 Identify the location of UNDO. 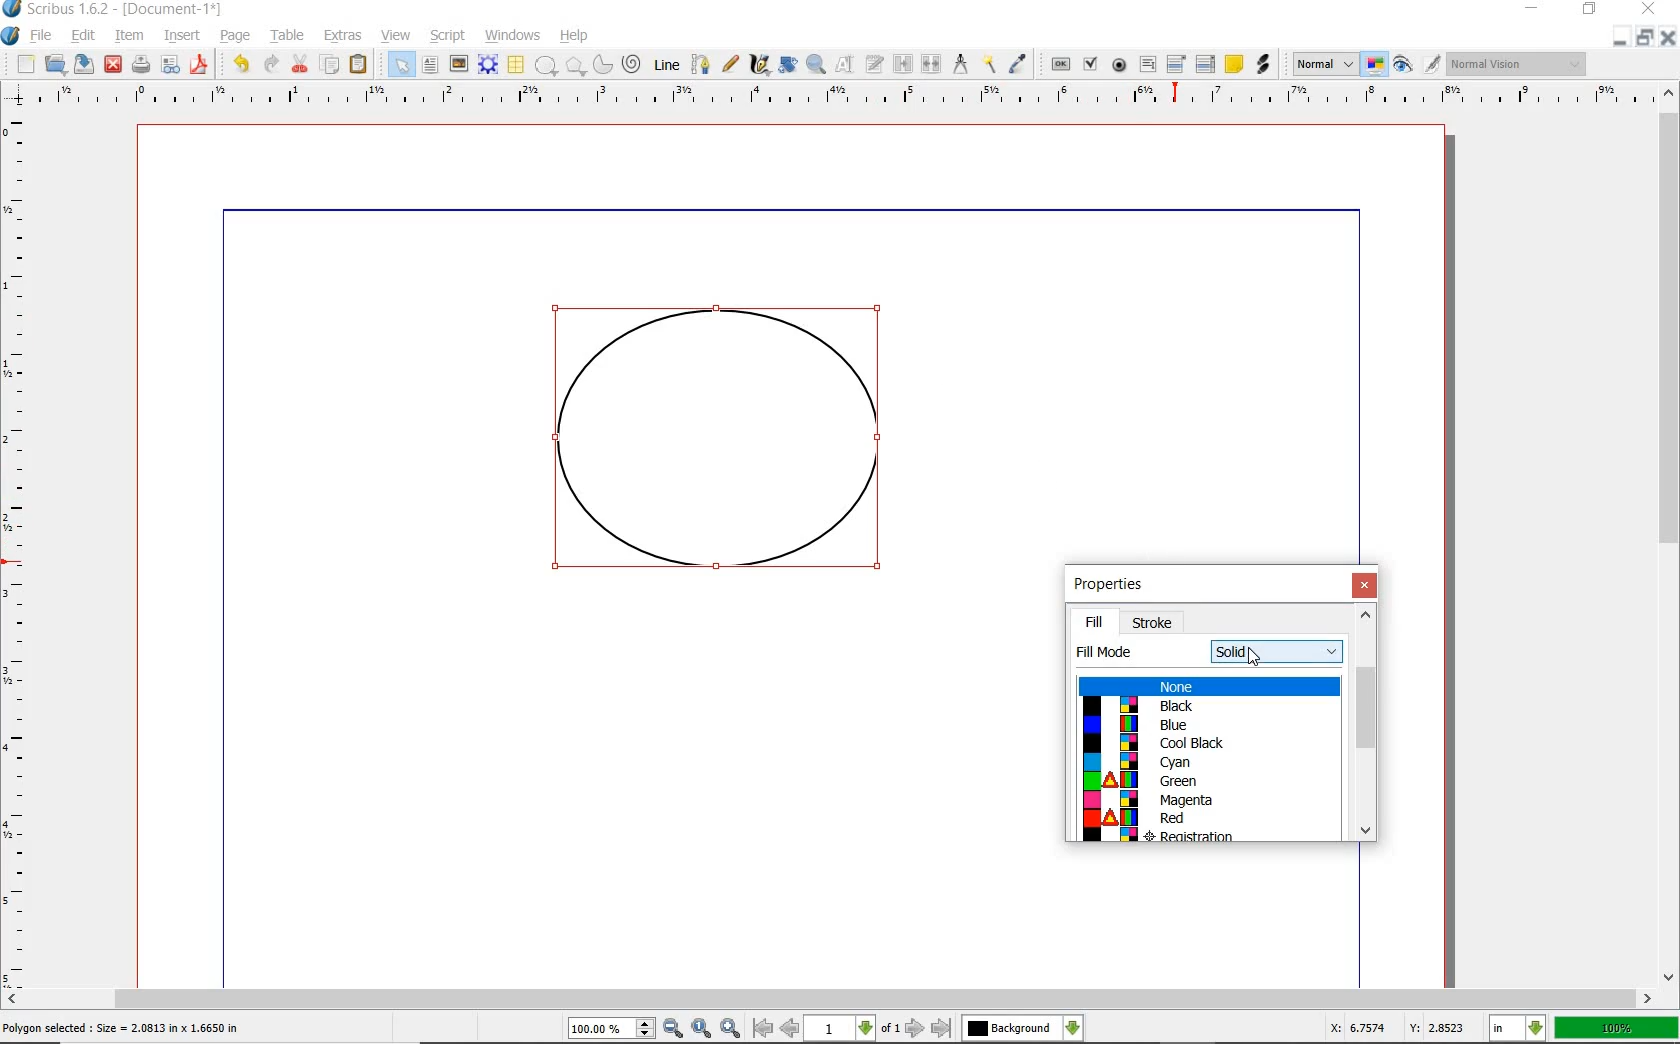
(241, 64).